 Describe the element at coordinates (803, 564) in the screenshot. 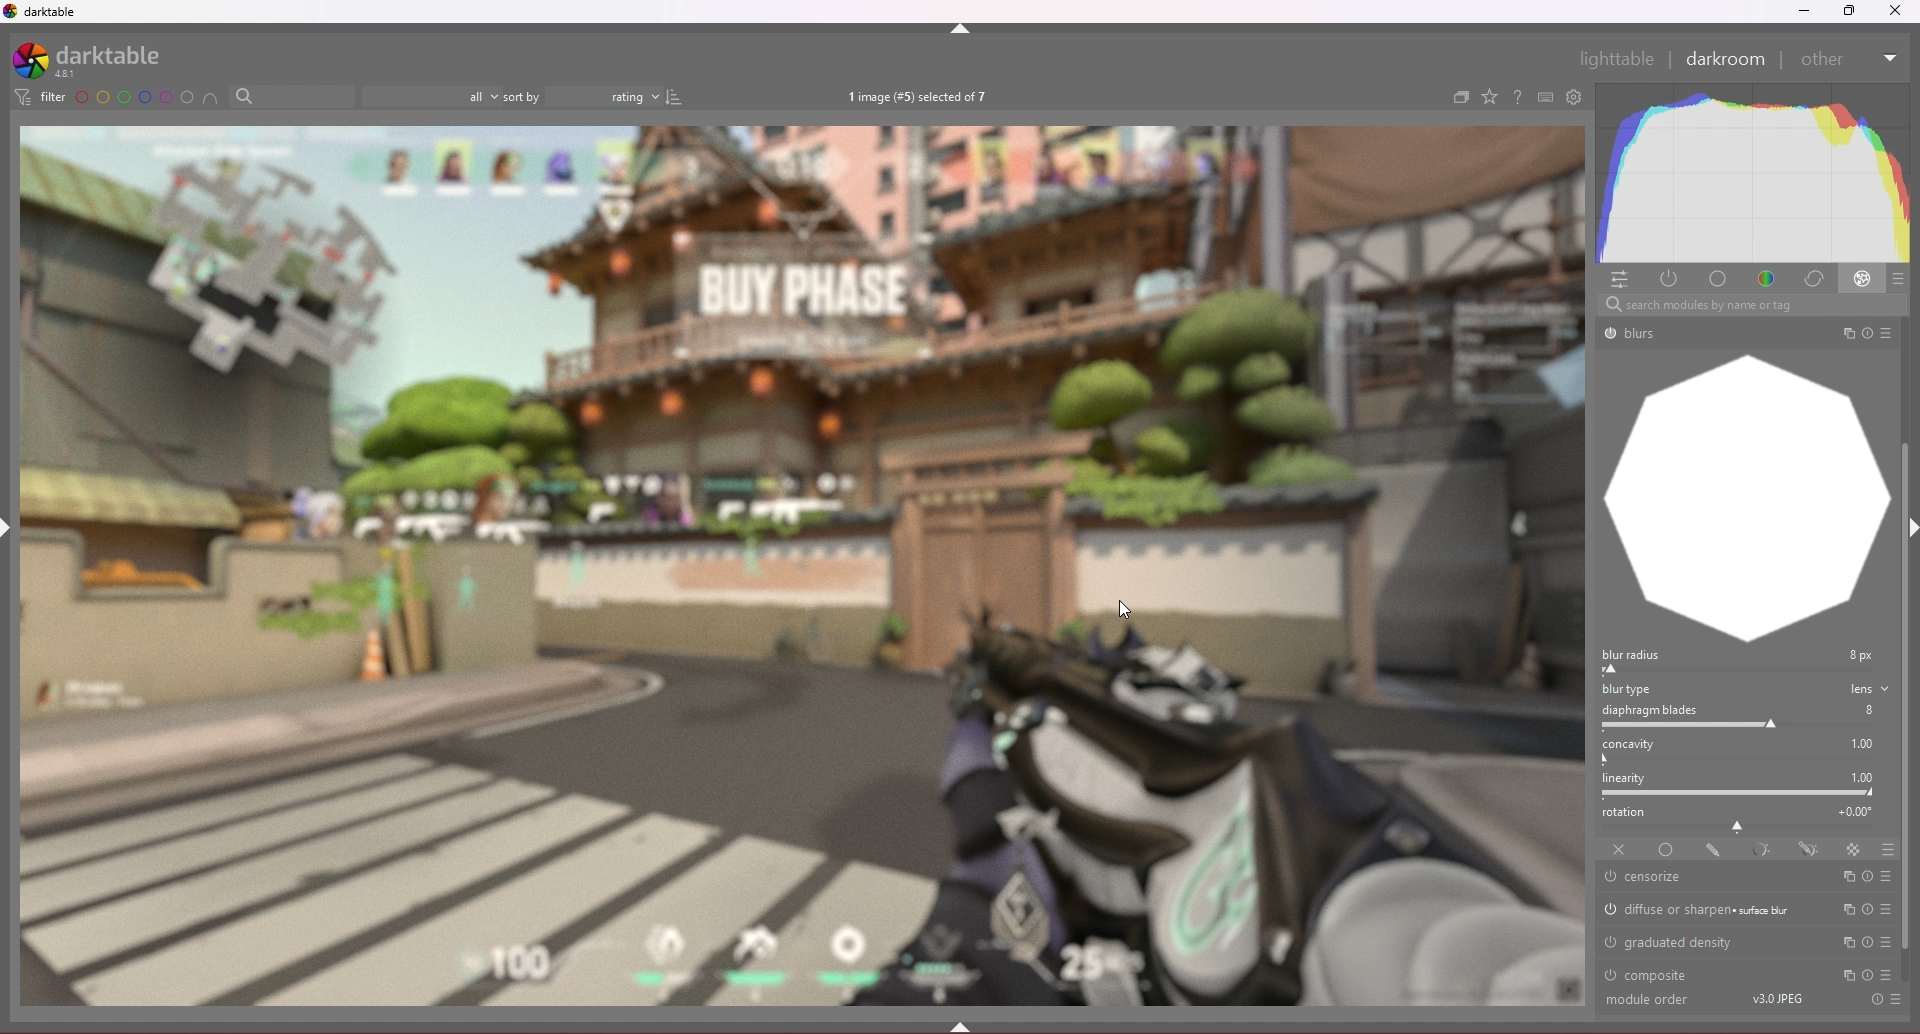

I see `` at that location.